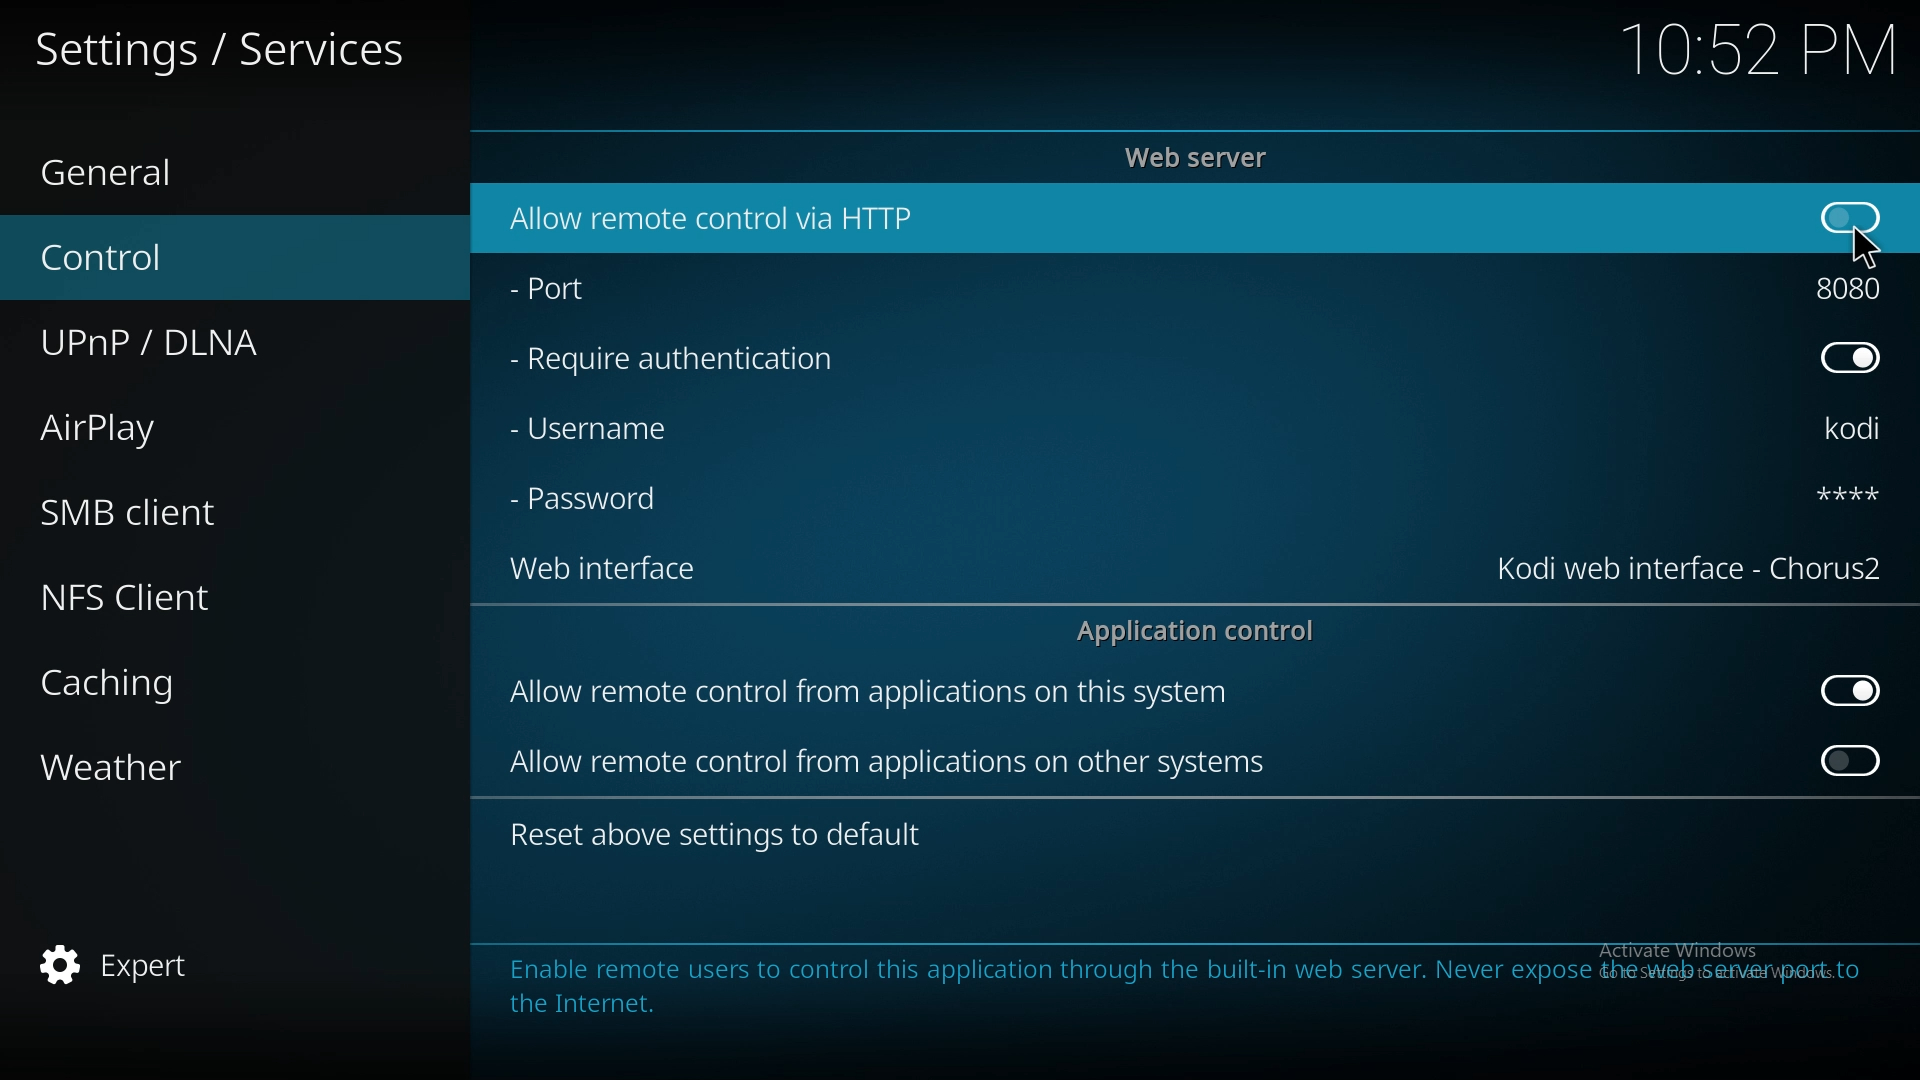 This screenshot has height=1080, width=1920. What do you see at coordinates (214, 343) in the screenshot?
I see `upnp/dlna` at bounding box center [214, 343].